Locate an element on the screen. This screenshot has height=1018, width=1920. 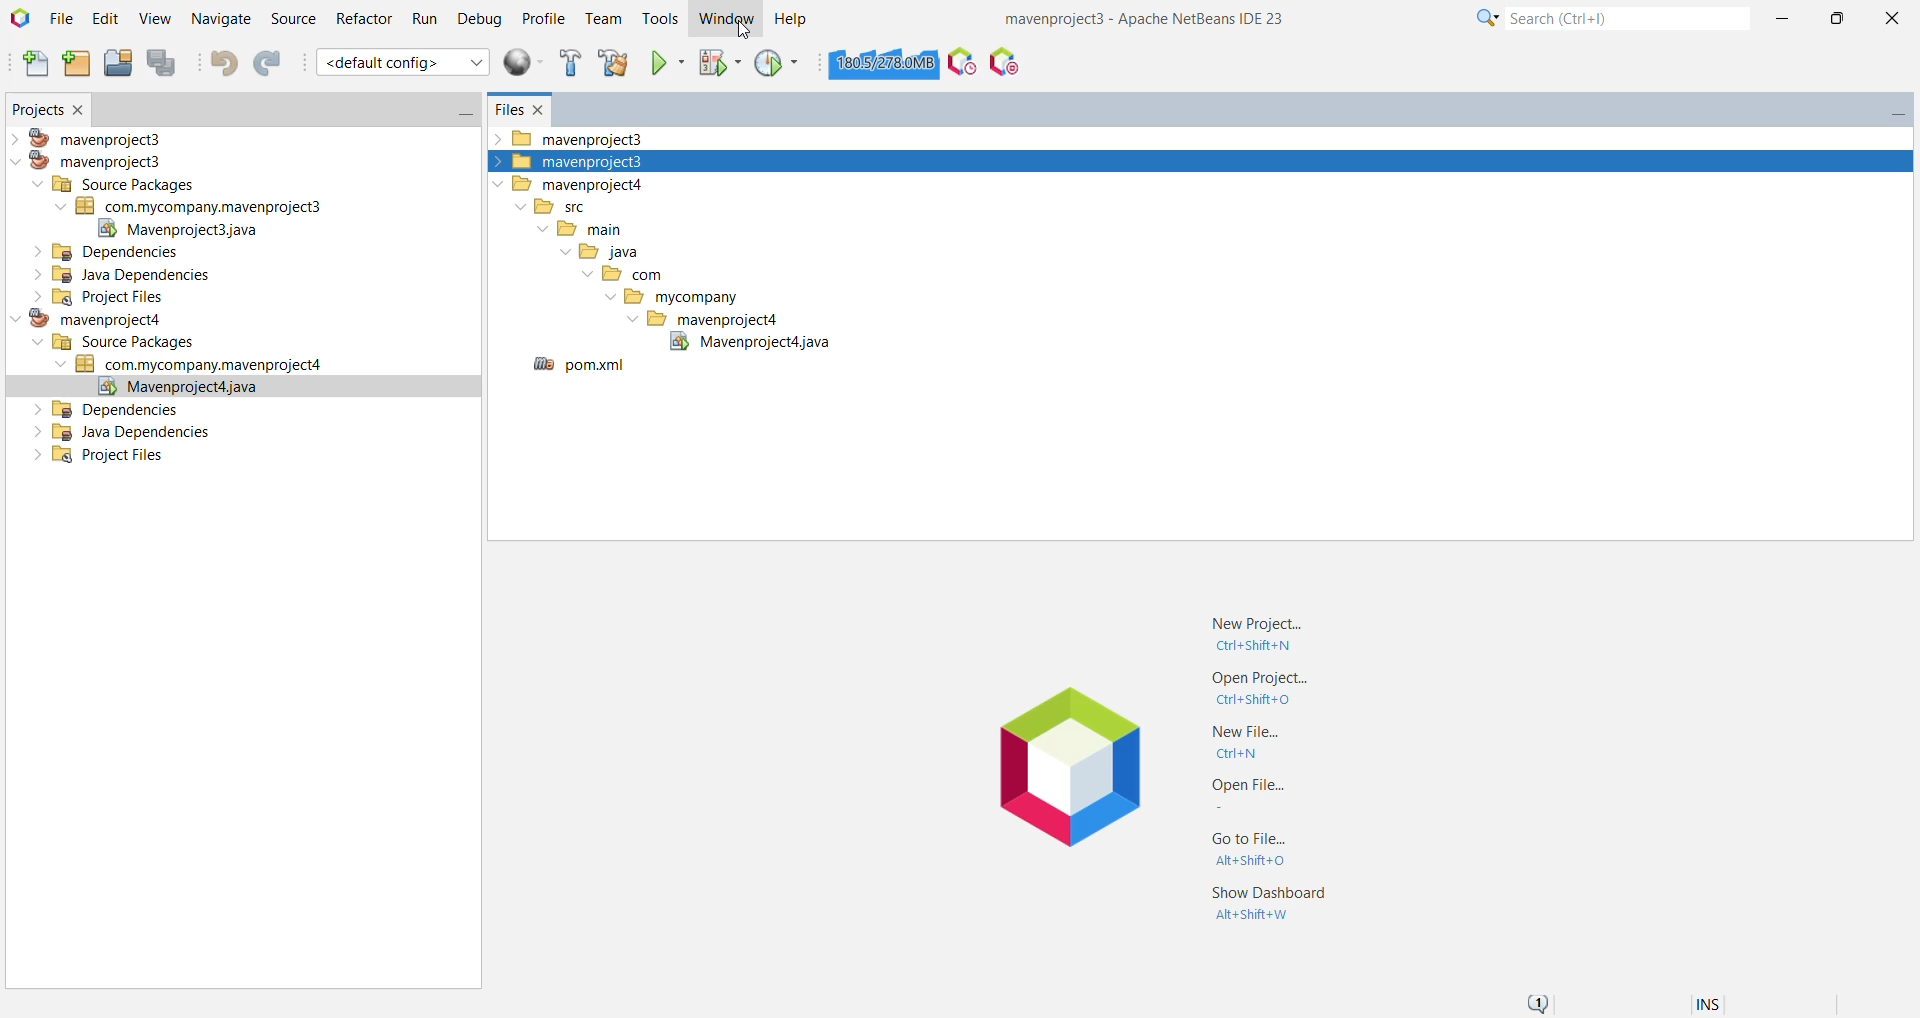
Run is located at coordinates (423, 20).